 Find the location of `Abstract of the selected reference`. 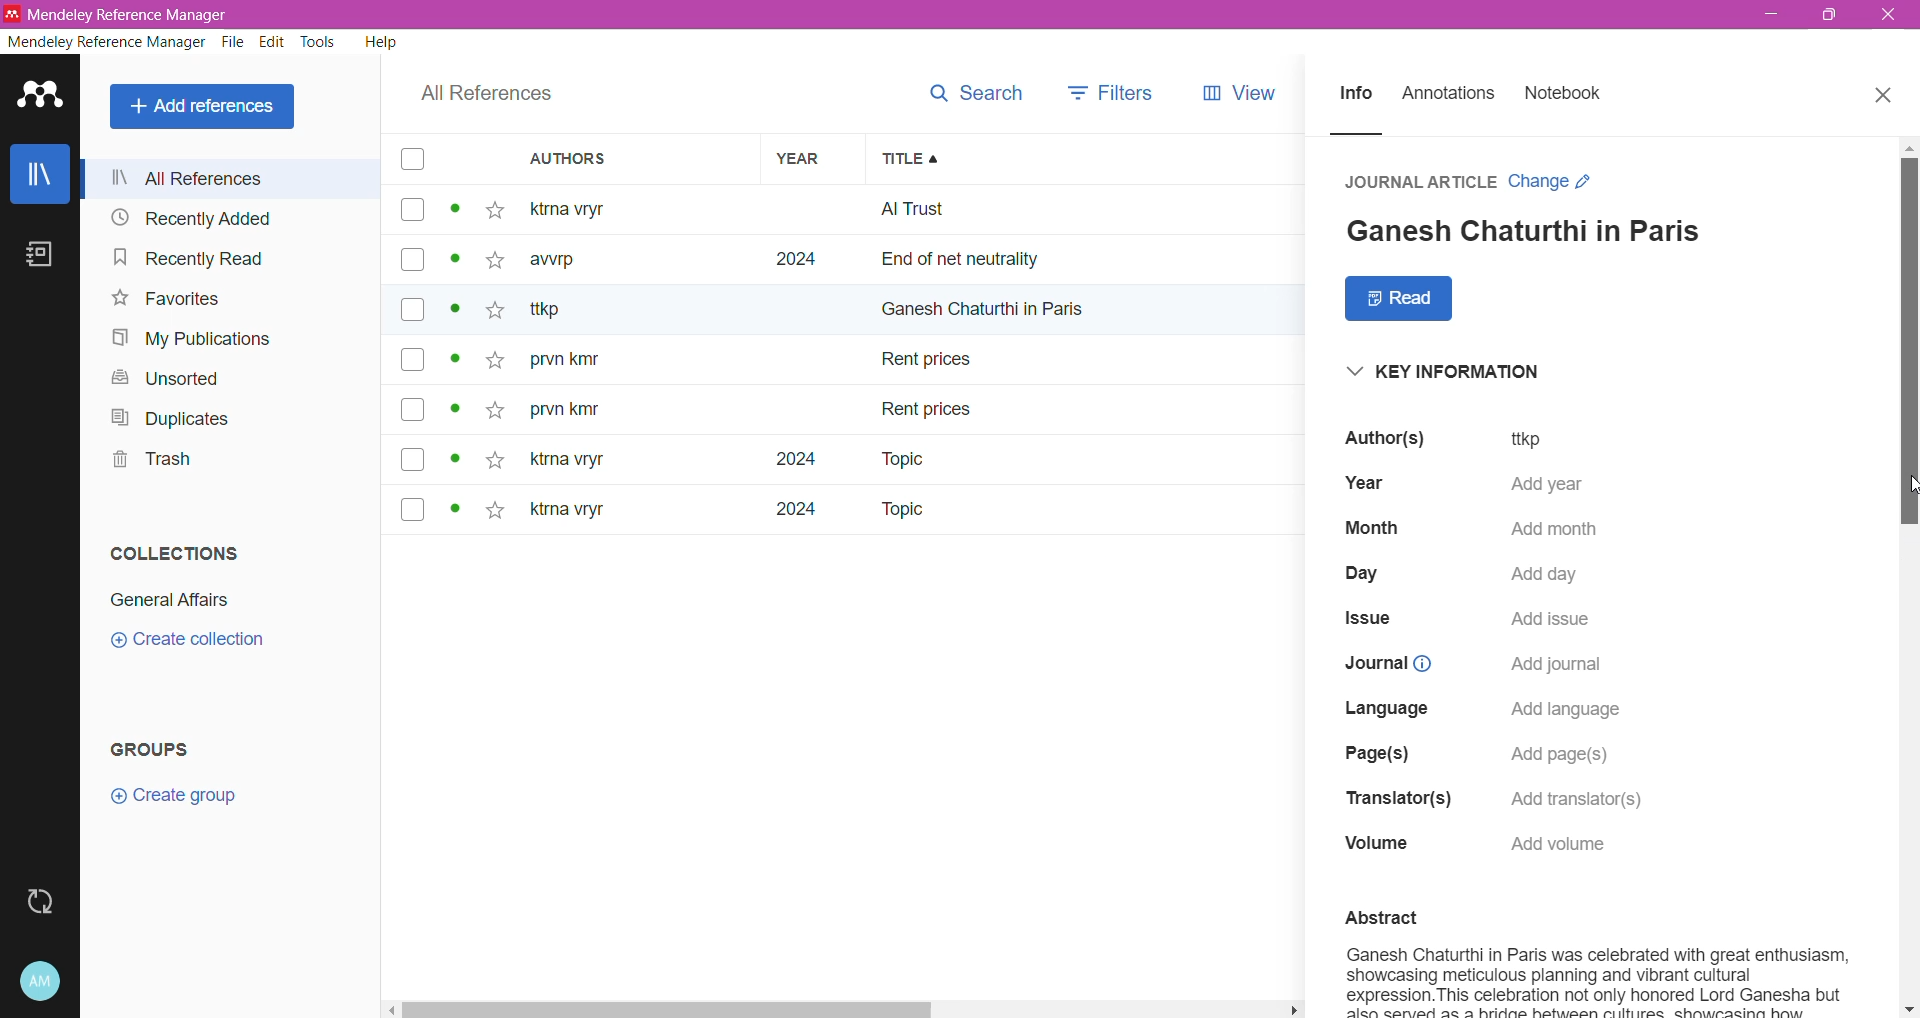

Abstract of the selected reference is located at coordinates (1603, 979).